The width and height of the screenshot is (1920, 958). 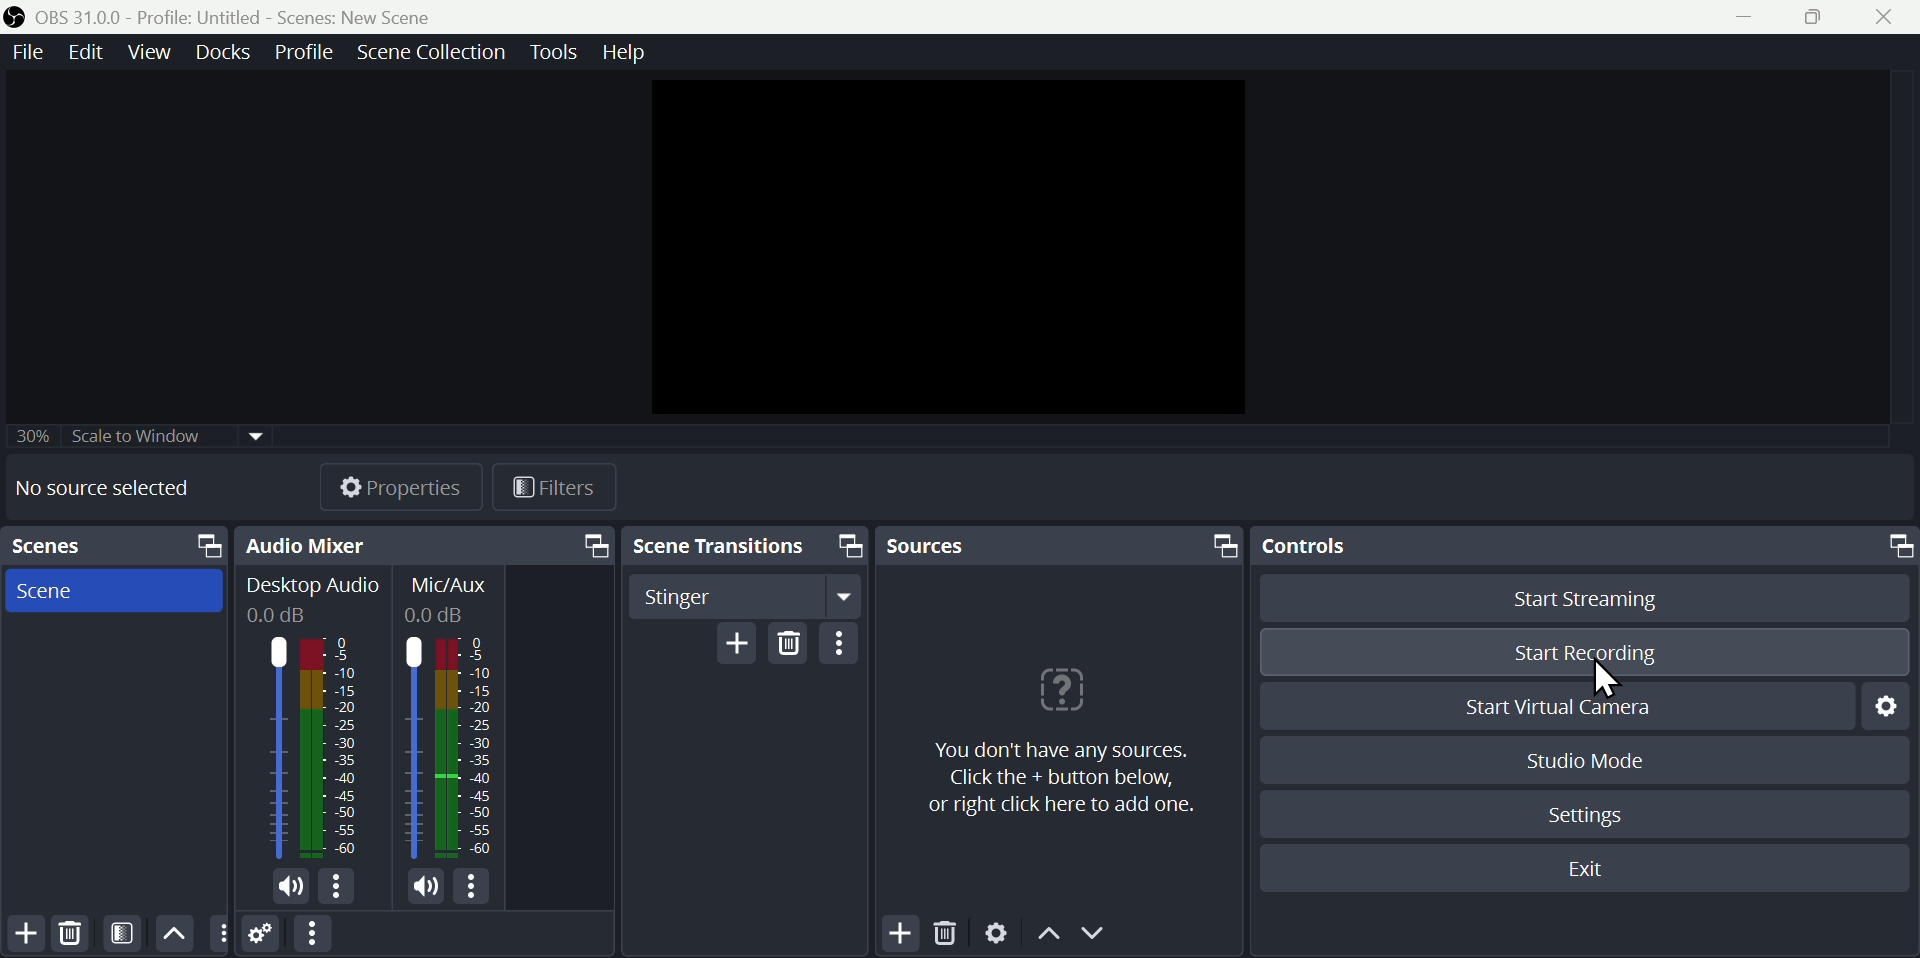 I want to click on Profile, so click(x=304, y=52).